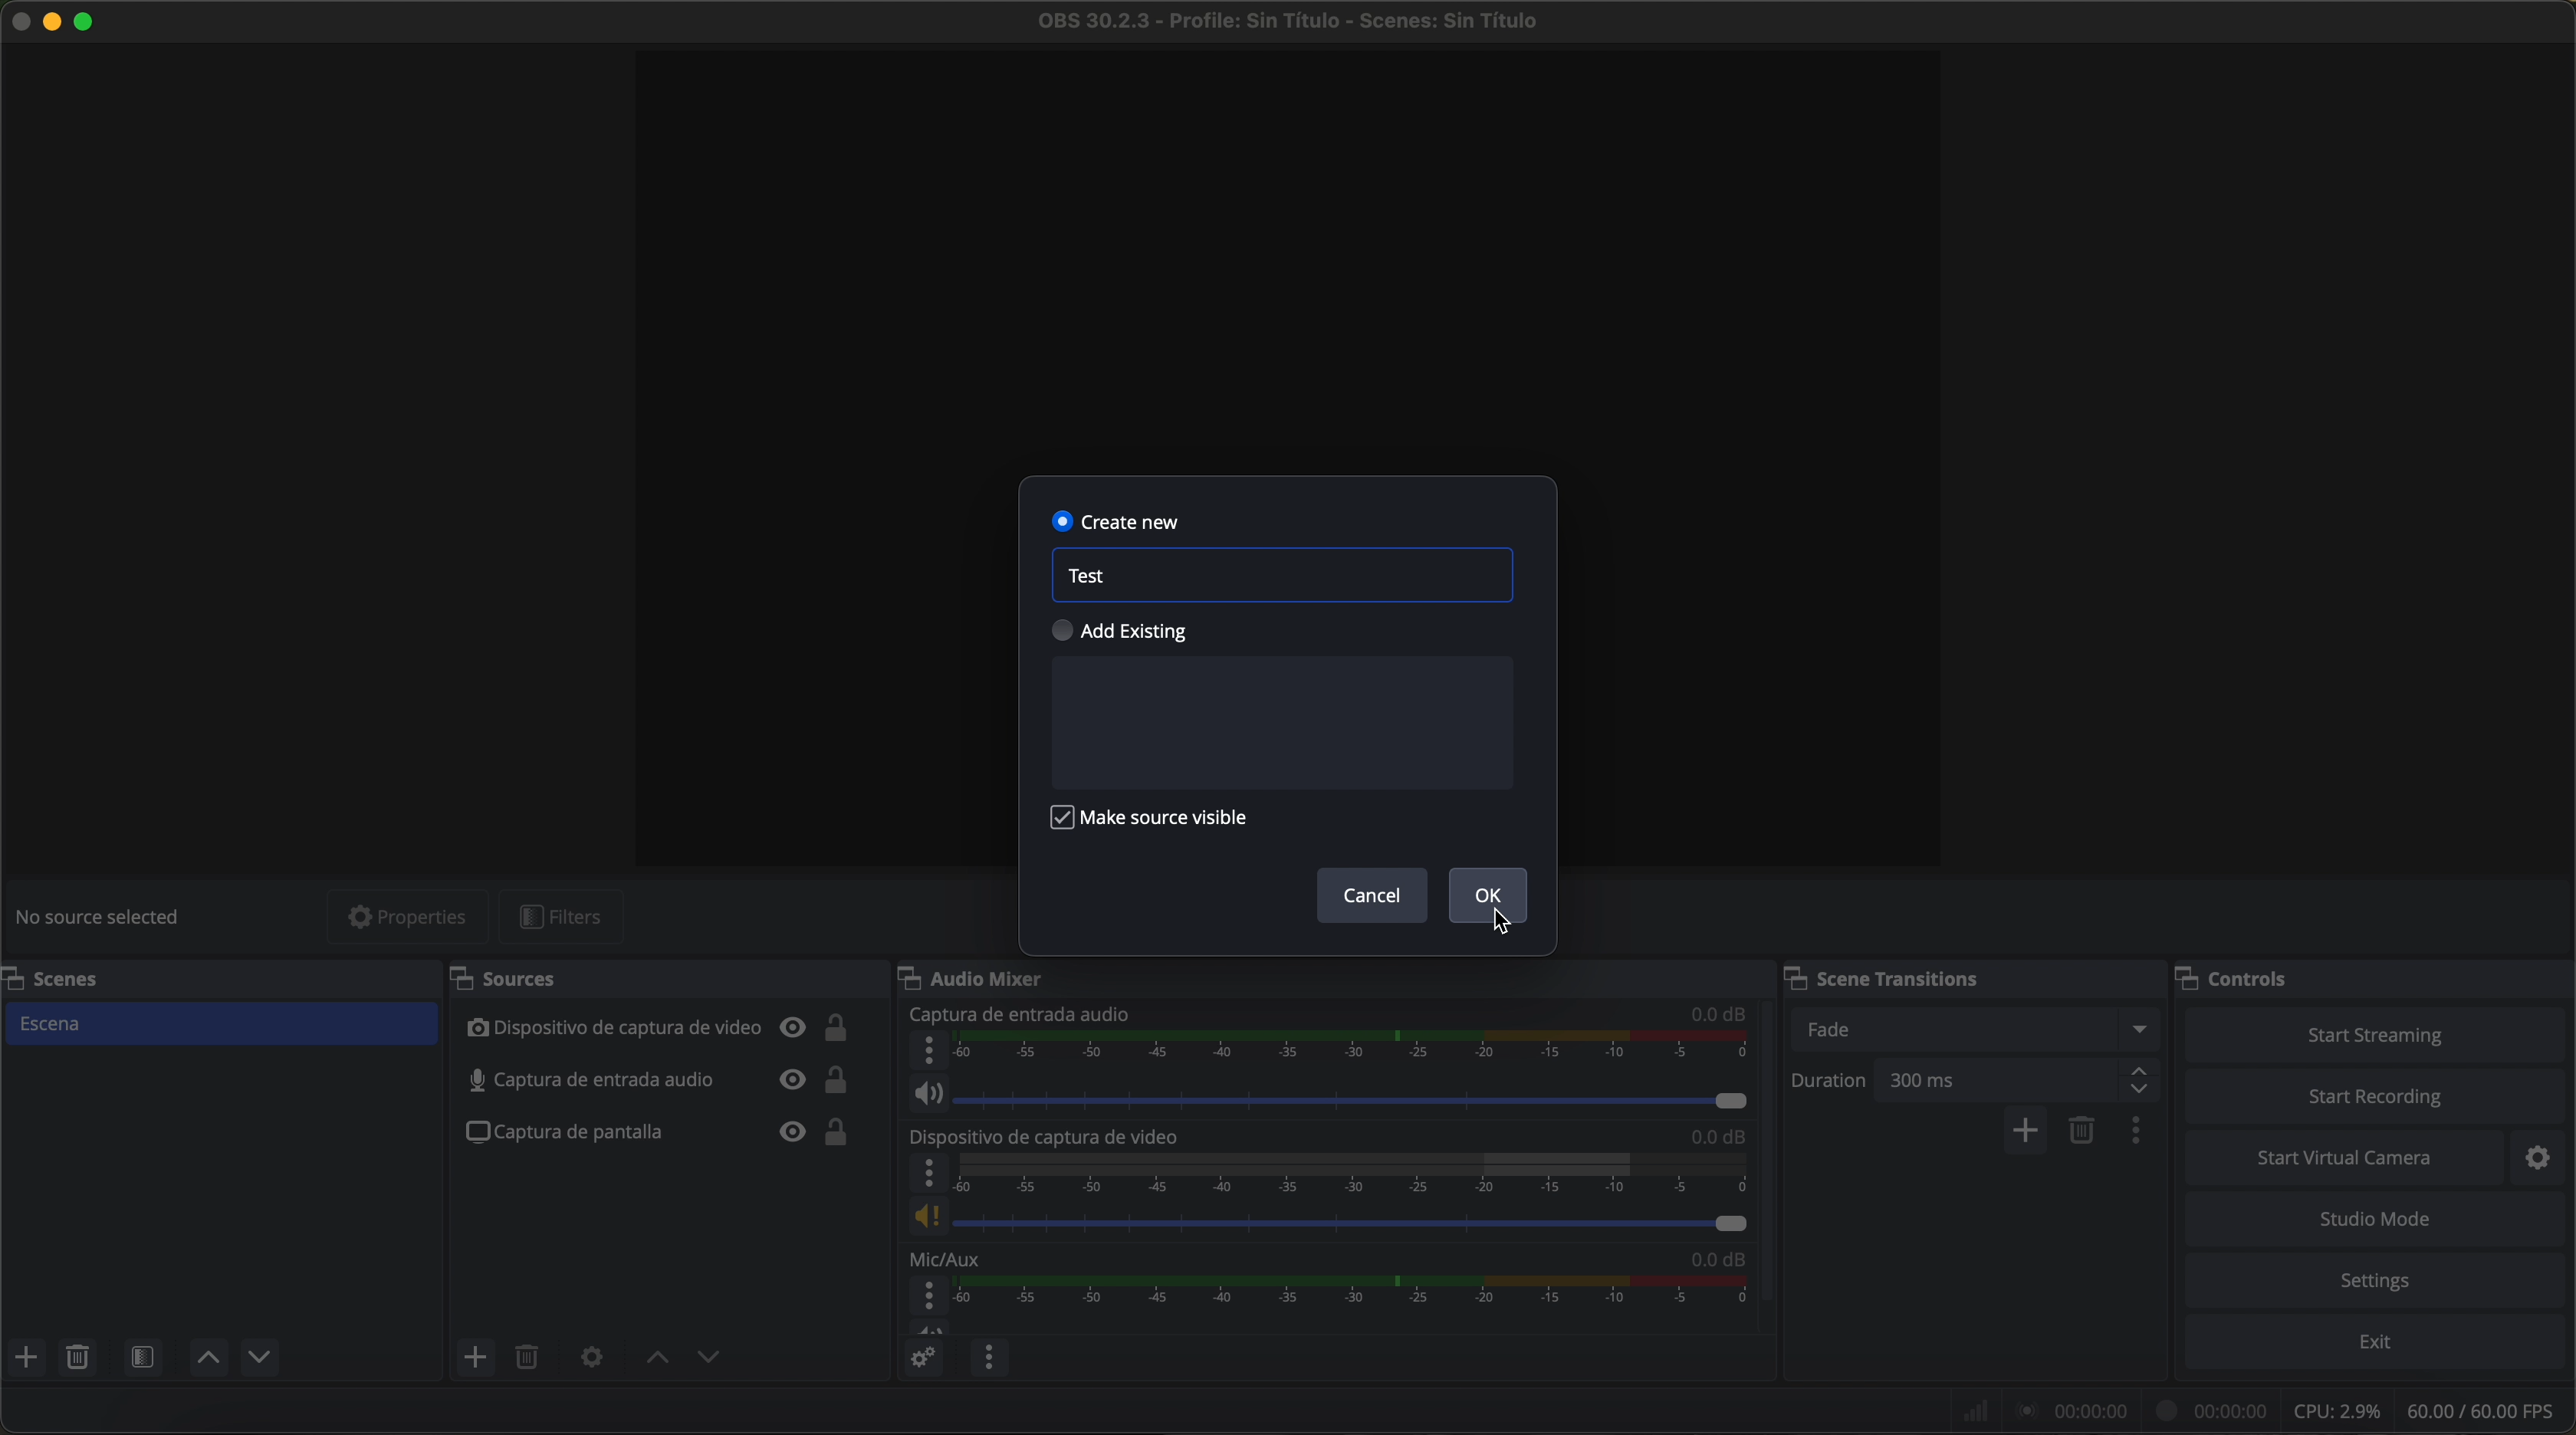 Image resolution: width=2576 pixels, height=1435 pixels. I want to click on filters, so click(573, 918).